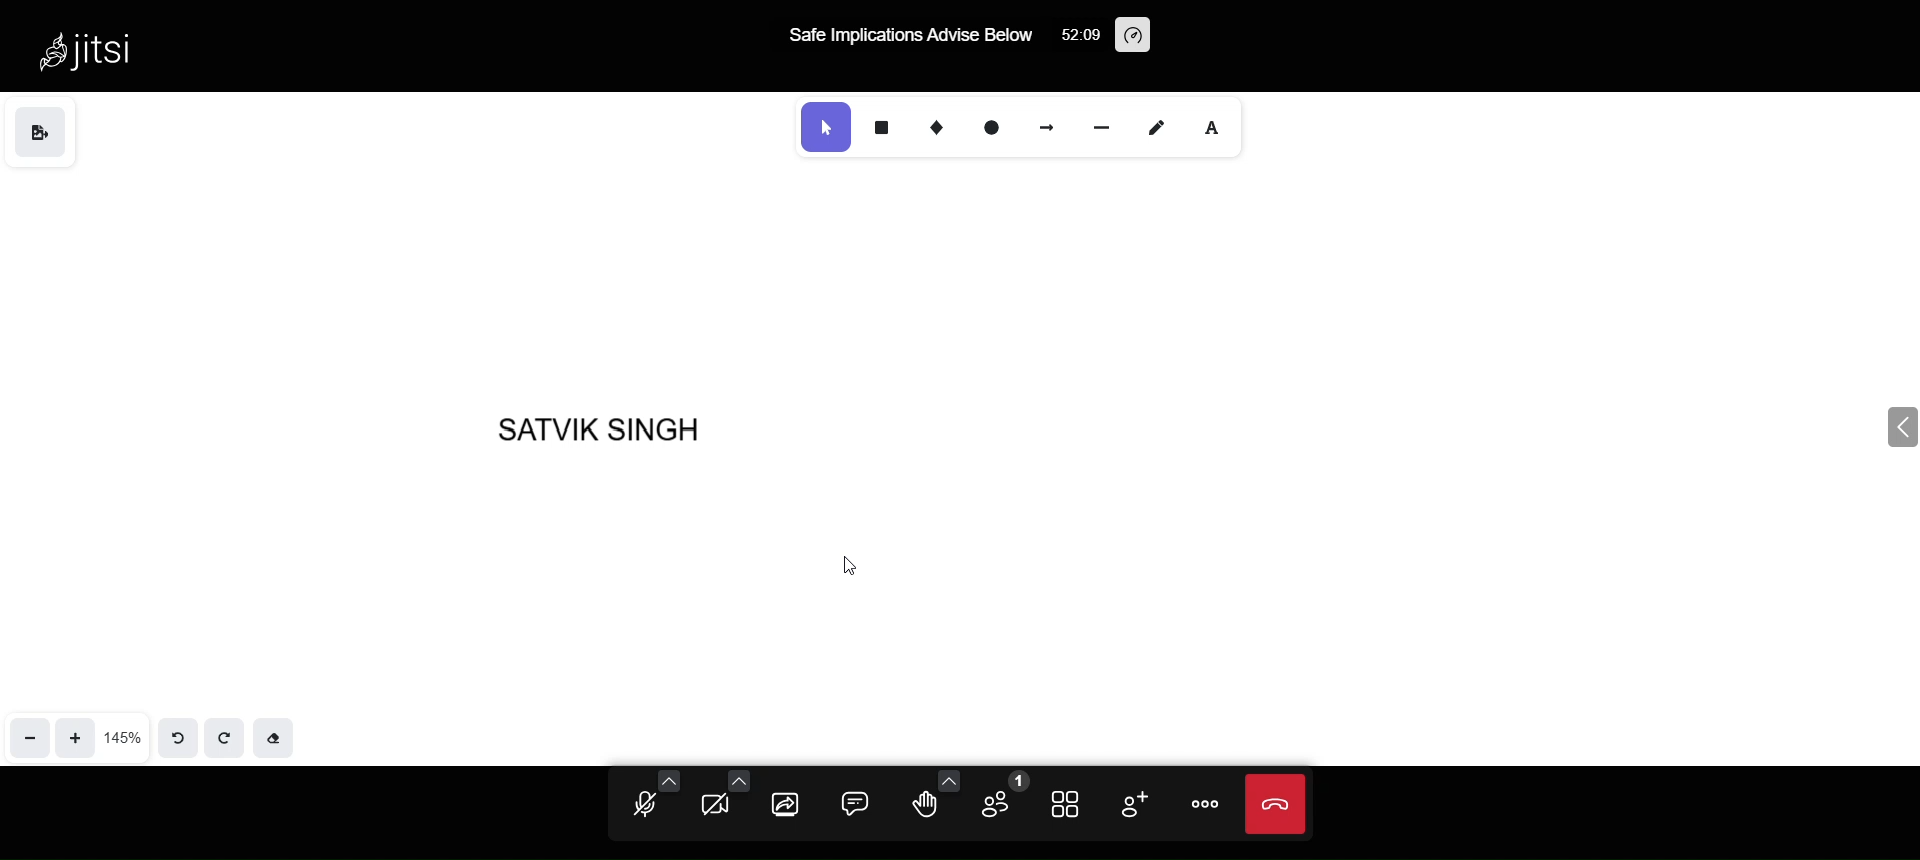  Describe the element at coordinates (720, 807) in the screenshot. I see `start camera` at that location.